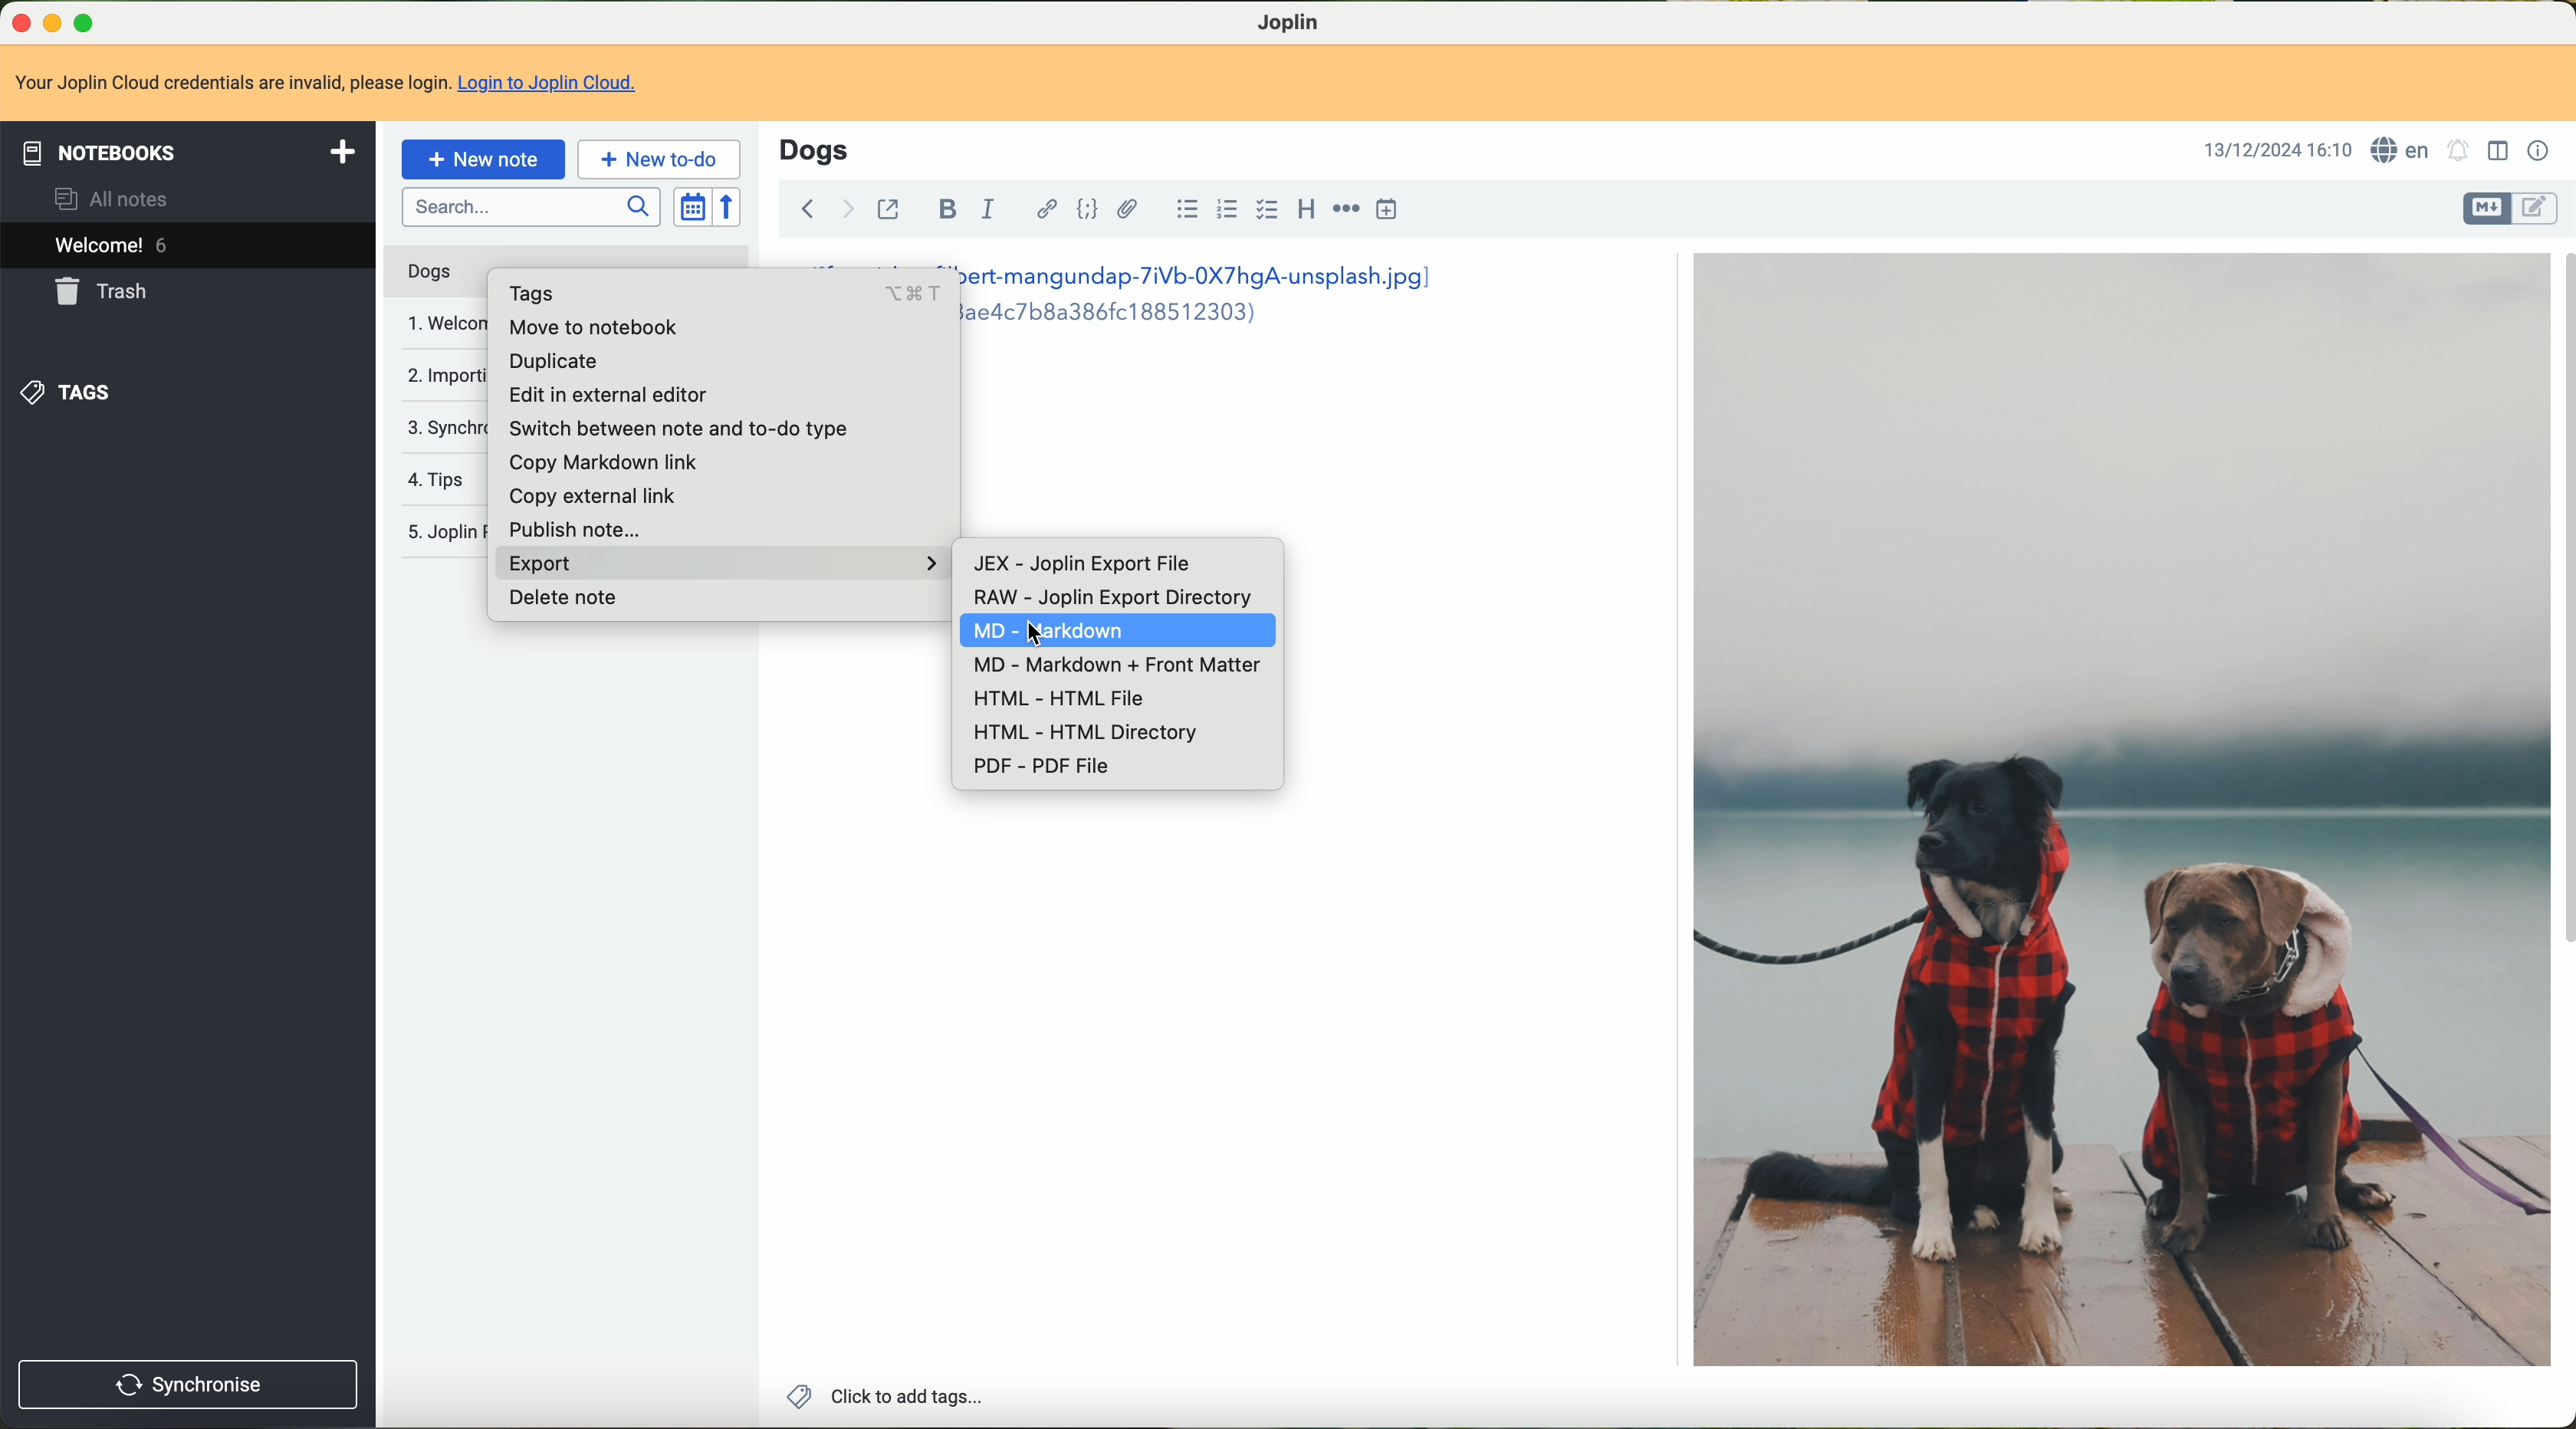 The width and height of the screenshot is (2576, 1429). What do you see at coordinates (845, 207) in the screenshot?
I see `navigate foward arrow` at bounding box center [845, 207].